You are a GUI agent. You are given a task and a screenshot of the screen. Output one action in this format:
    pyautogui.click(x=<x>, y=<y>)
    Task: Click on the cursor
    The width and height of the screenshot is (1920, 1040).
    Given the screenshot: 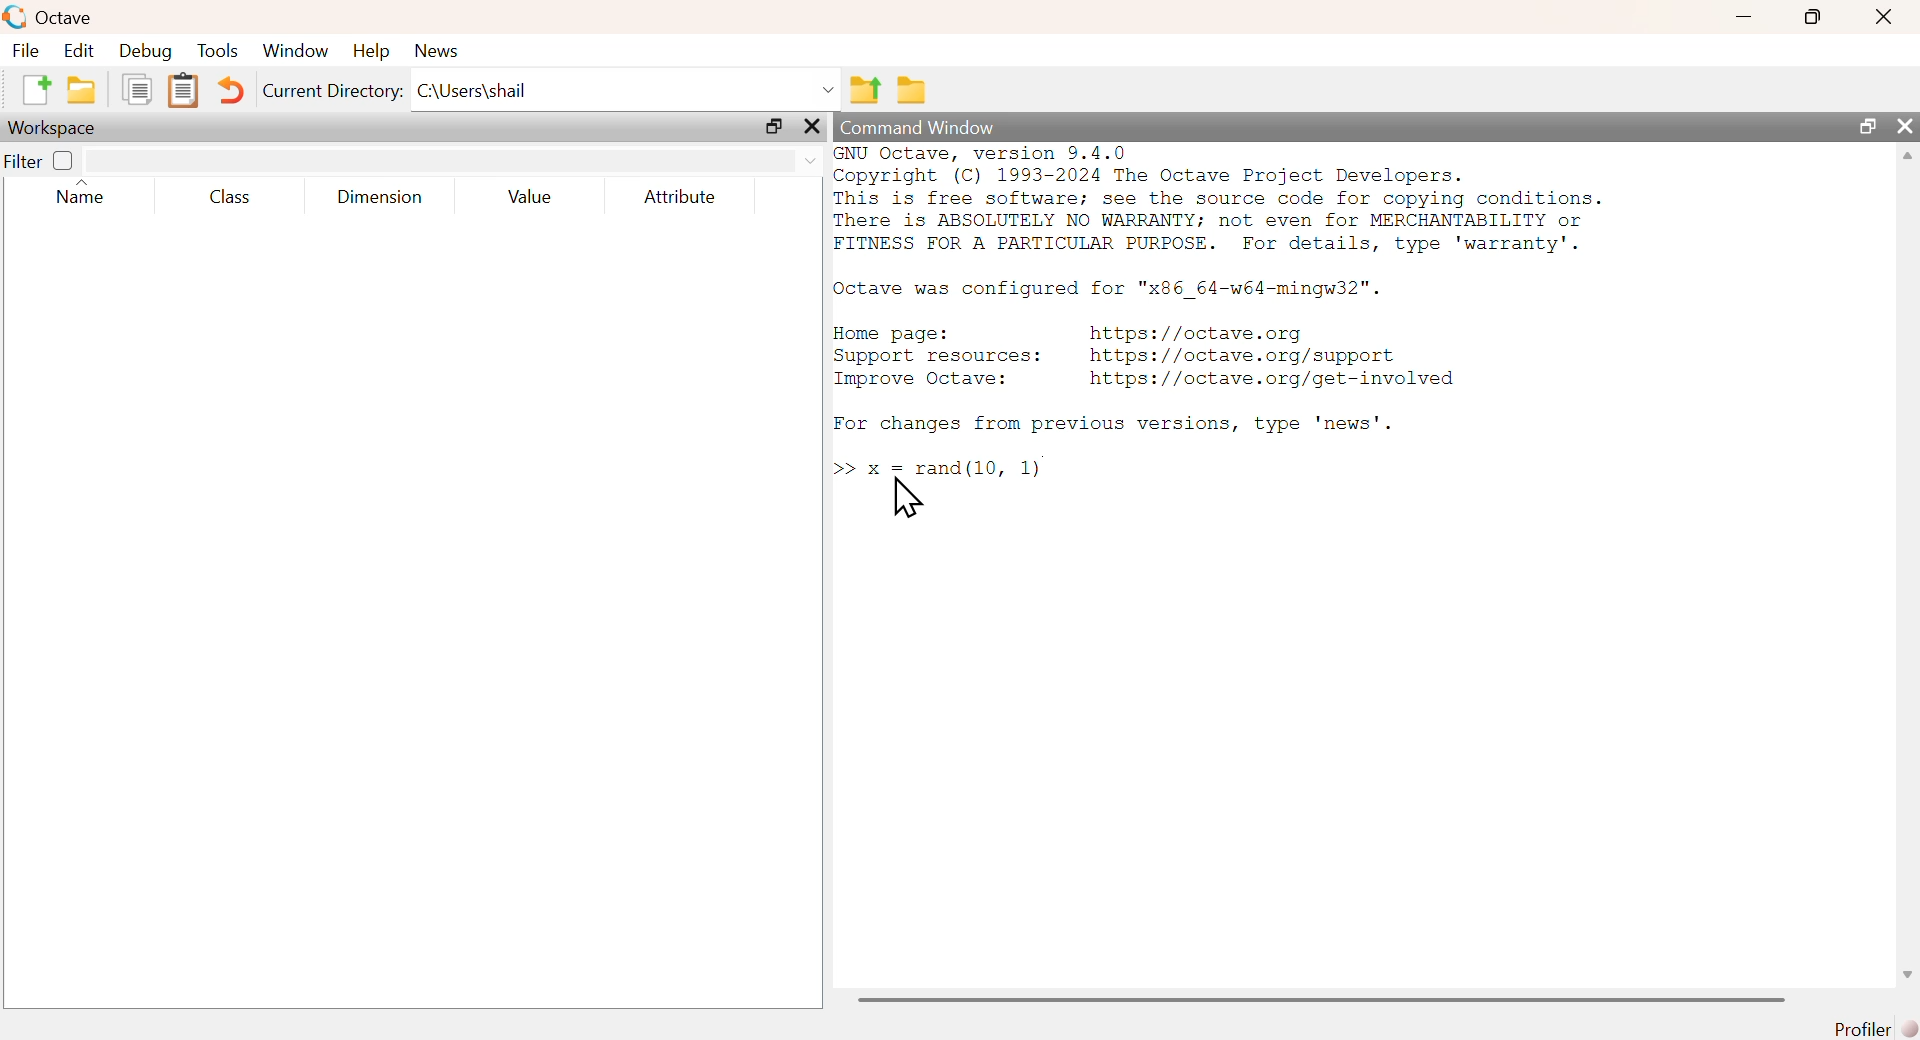 What is the action you would take?
    pyautogui.click(x=907, y=497)
    